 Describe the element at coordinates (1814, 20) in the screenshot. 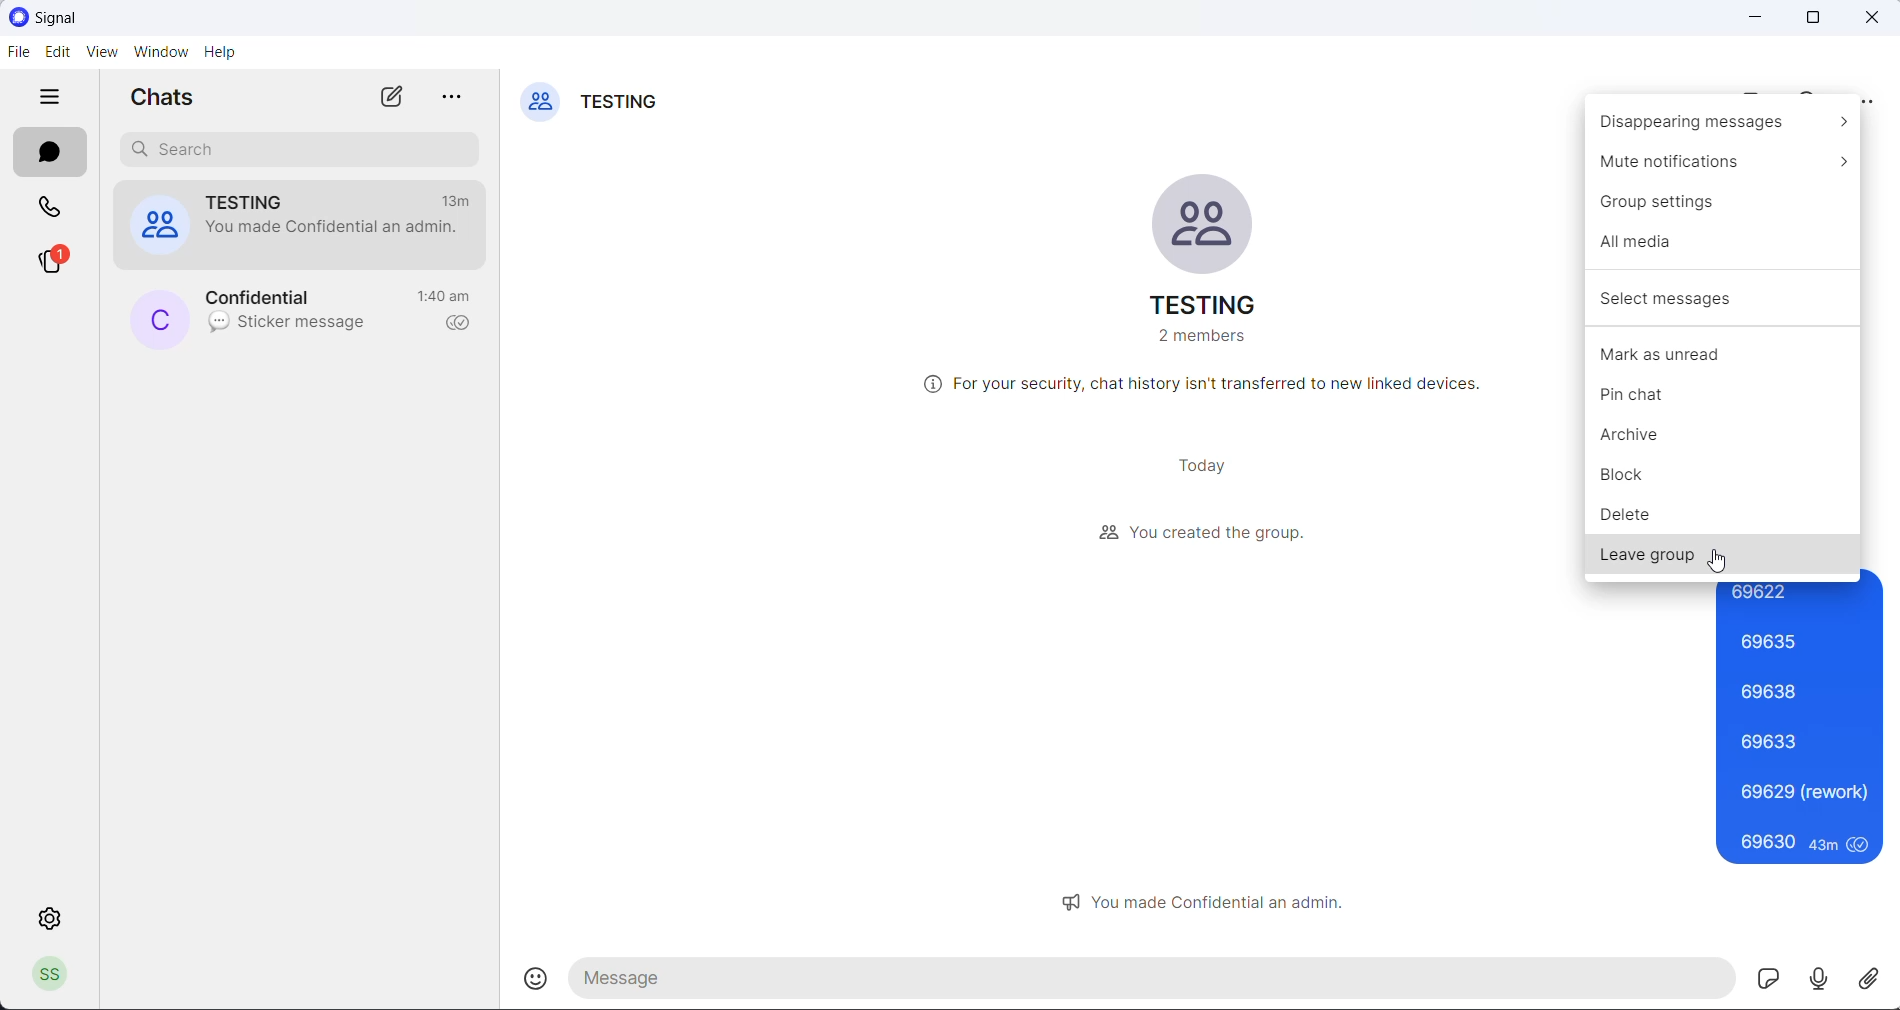

I see `maximize` at that location.